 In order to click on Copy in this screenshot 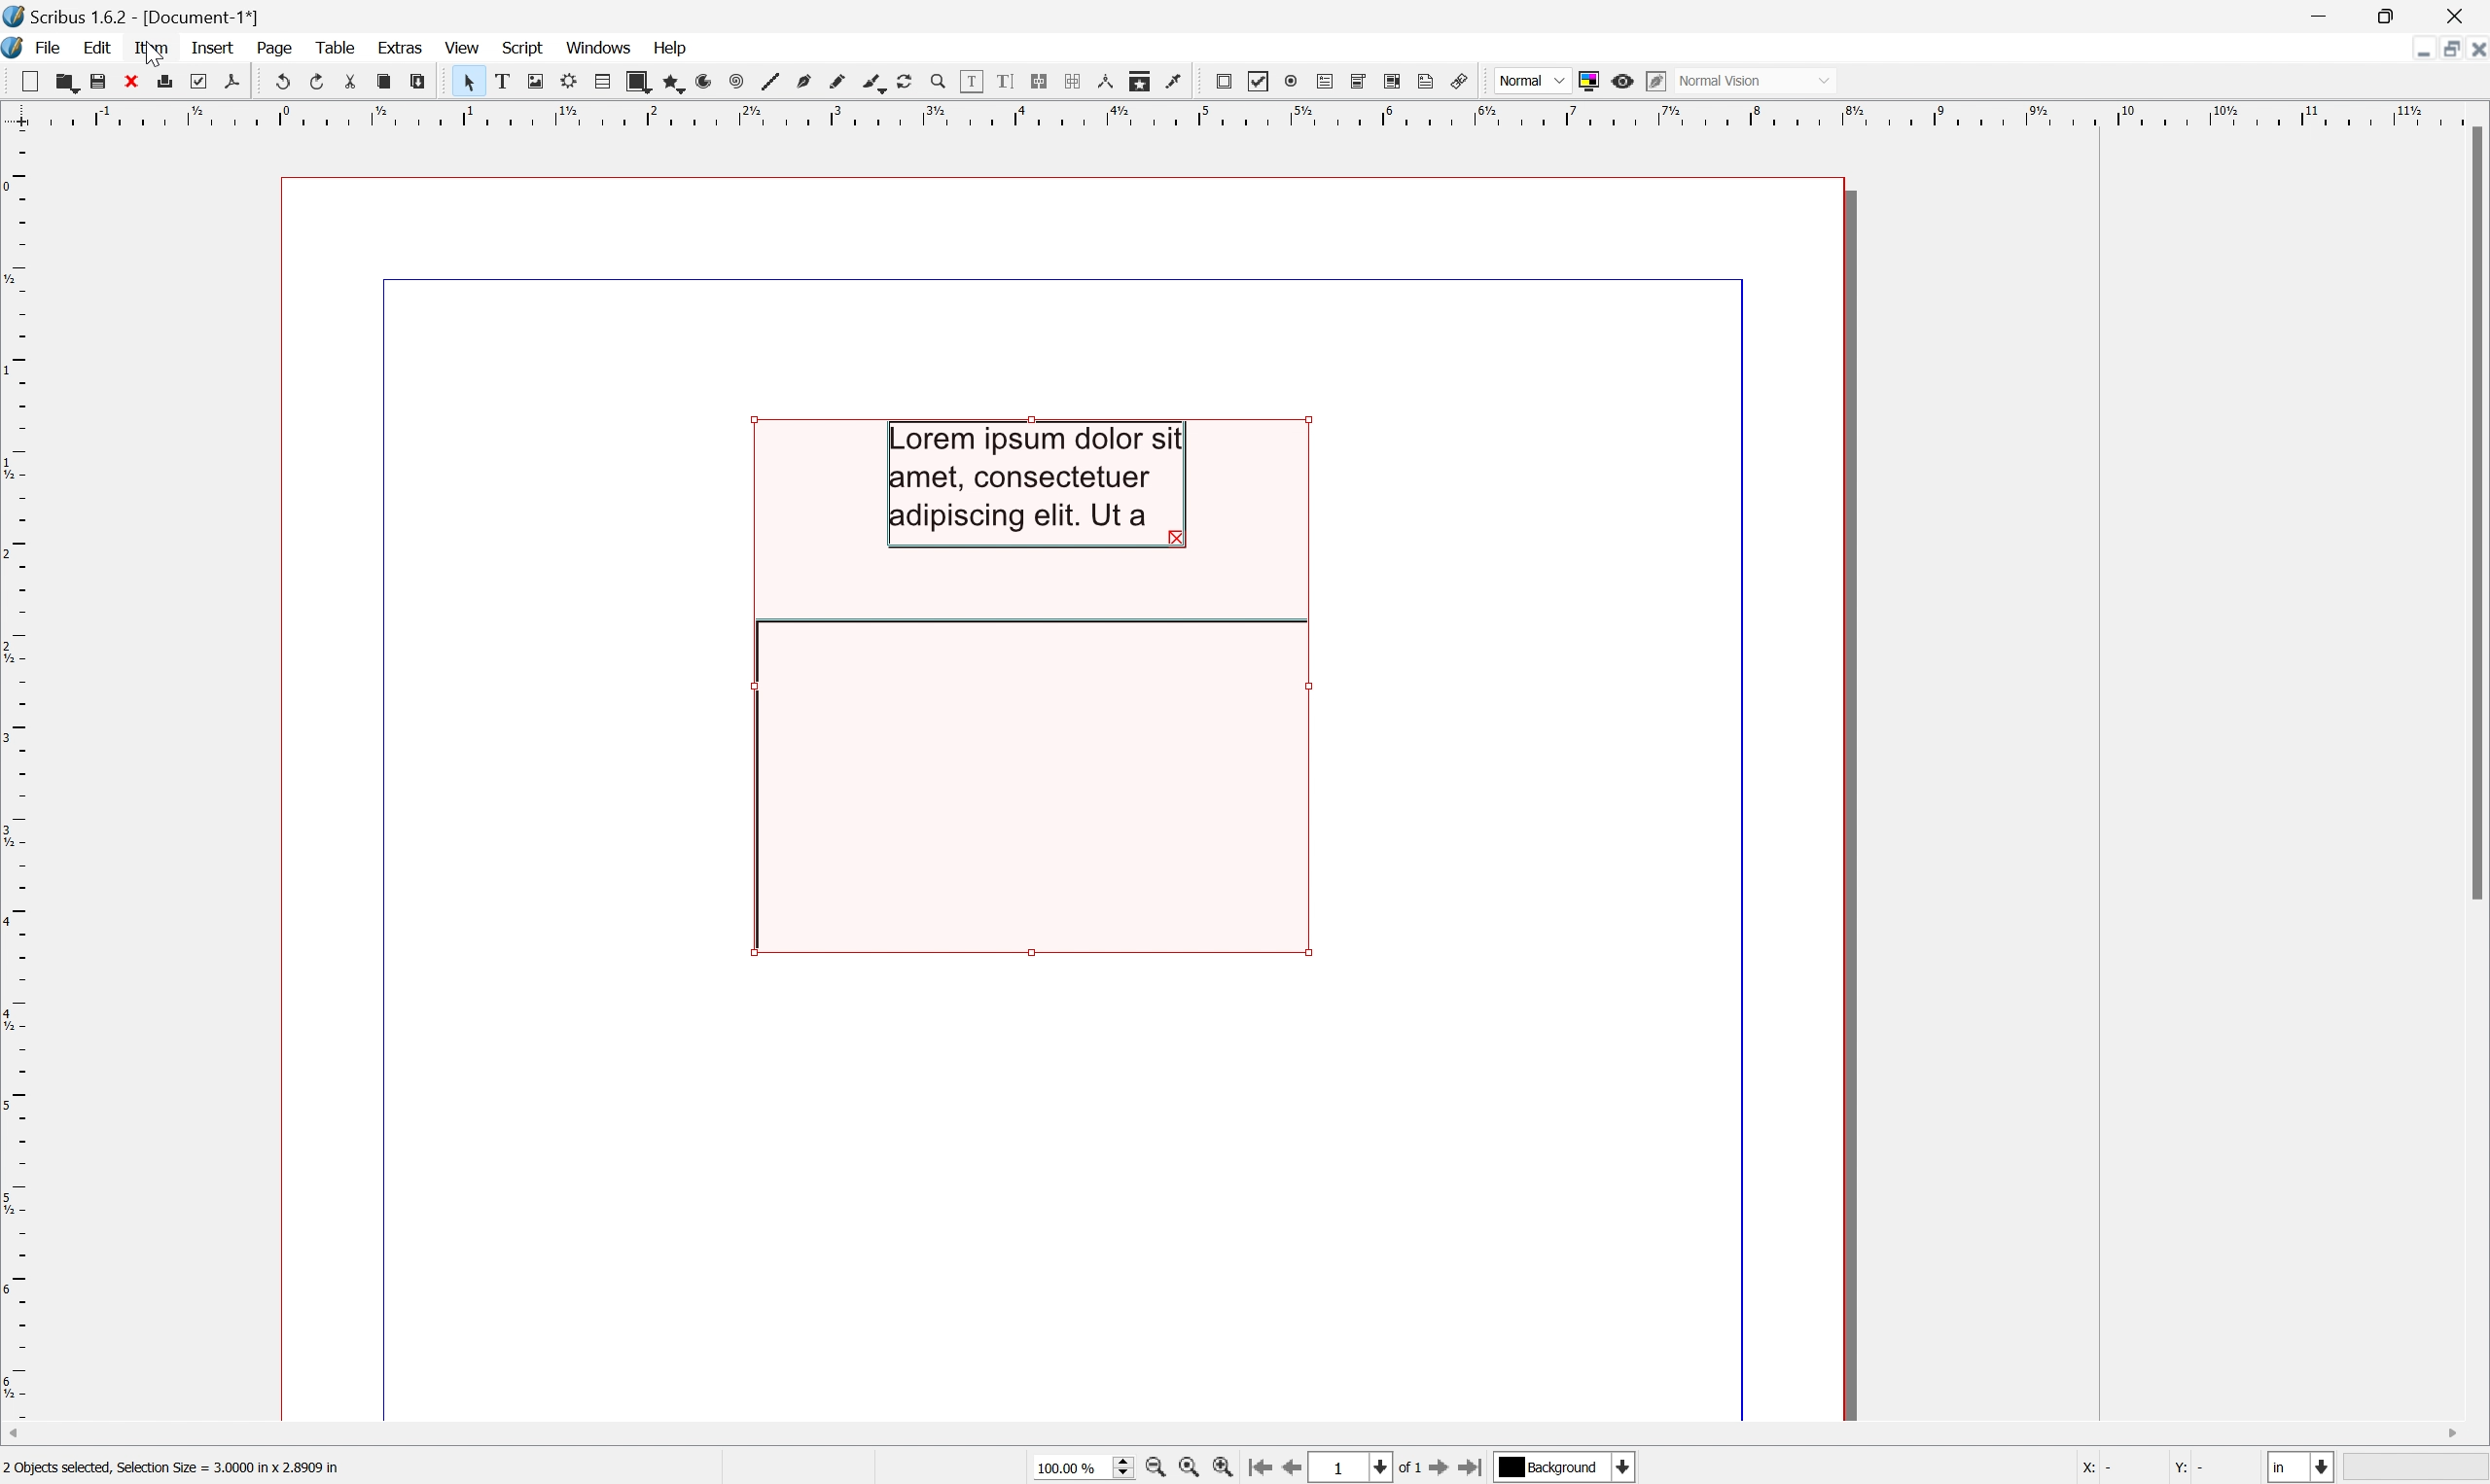, I will do `click(385, 81)`.